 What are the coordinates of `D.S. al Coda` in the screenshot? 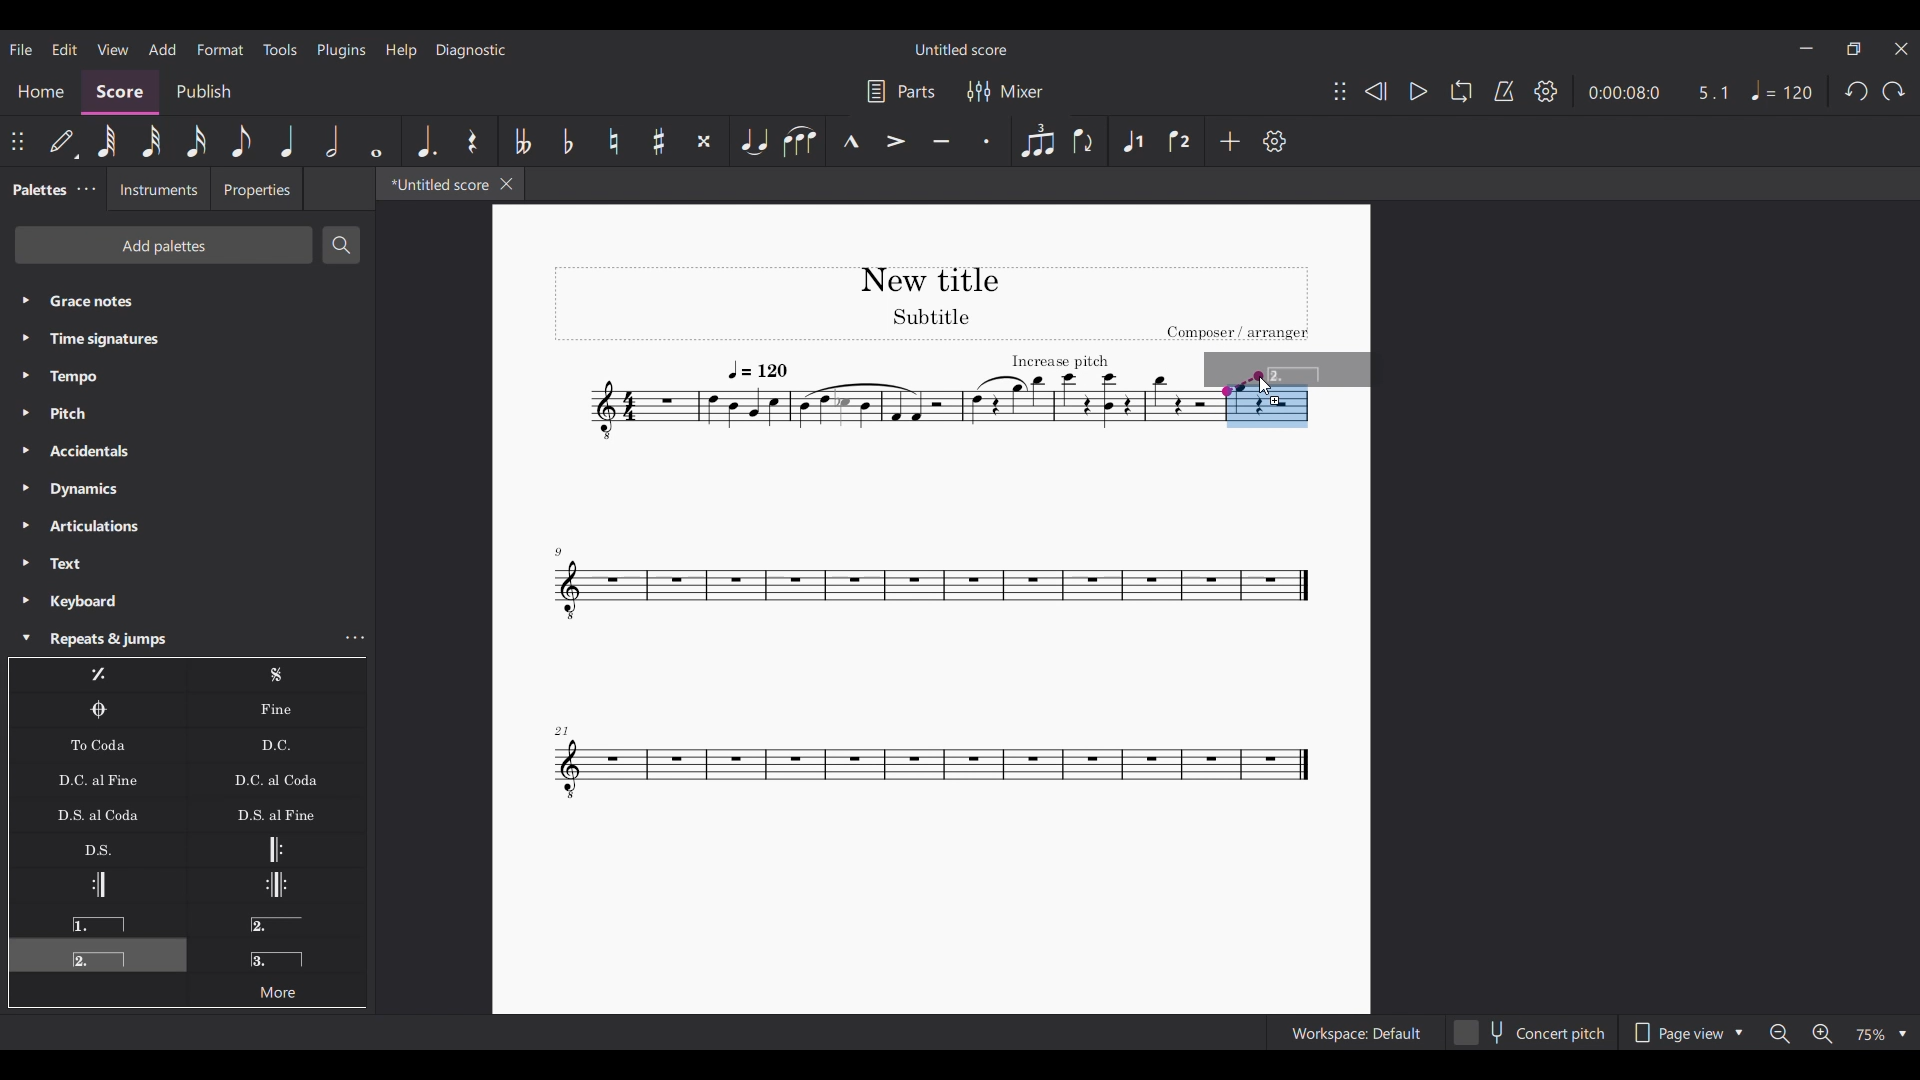 It's located at (98, 814).